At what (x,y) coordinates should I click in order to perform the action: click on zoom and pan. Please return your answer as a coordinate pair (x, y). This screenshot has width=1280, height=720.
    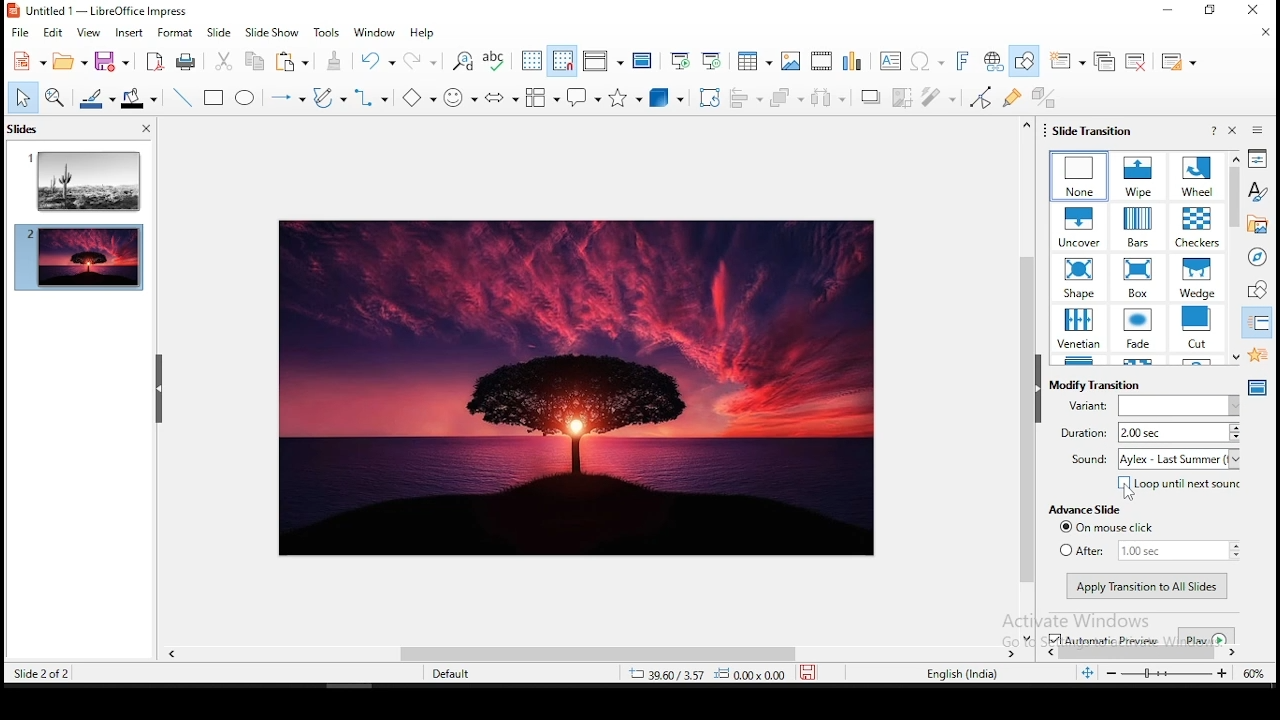
    Looking at the image, I should click on (59, 99).